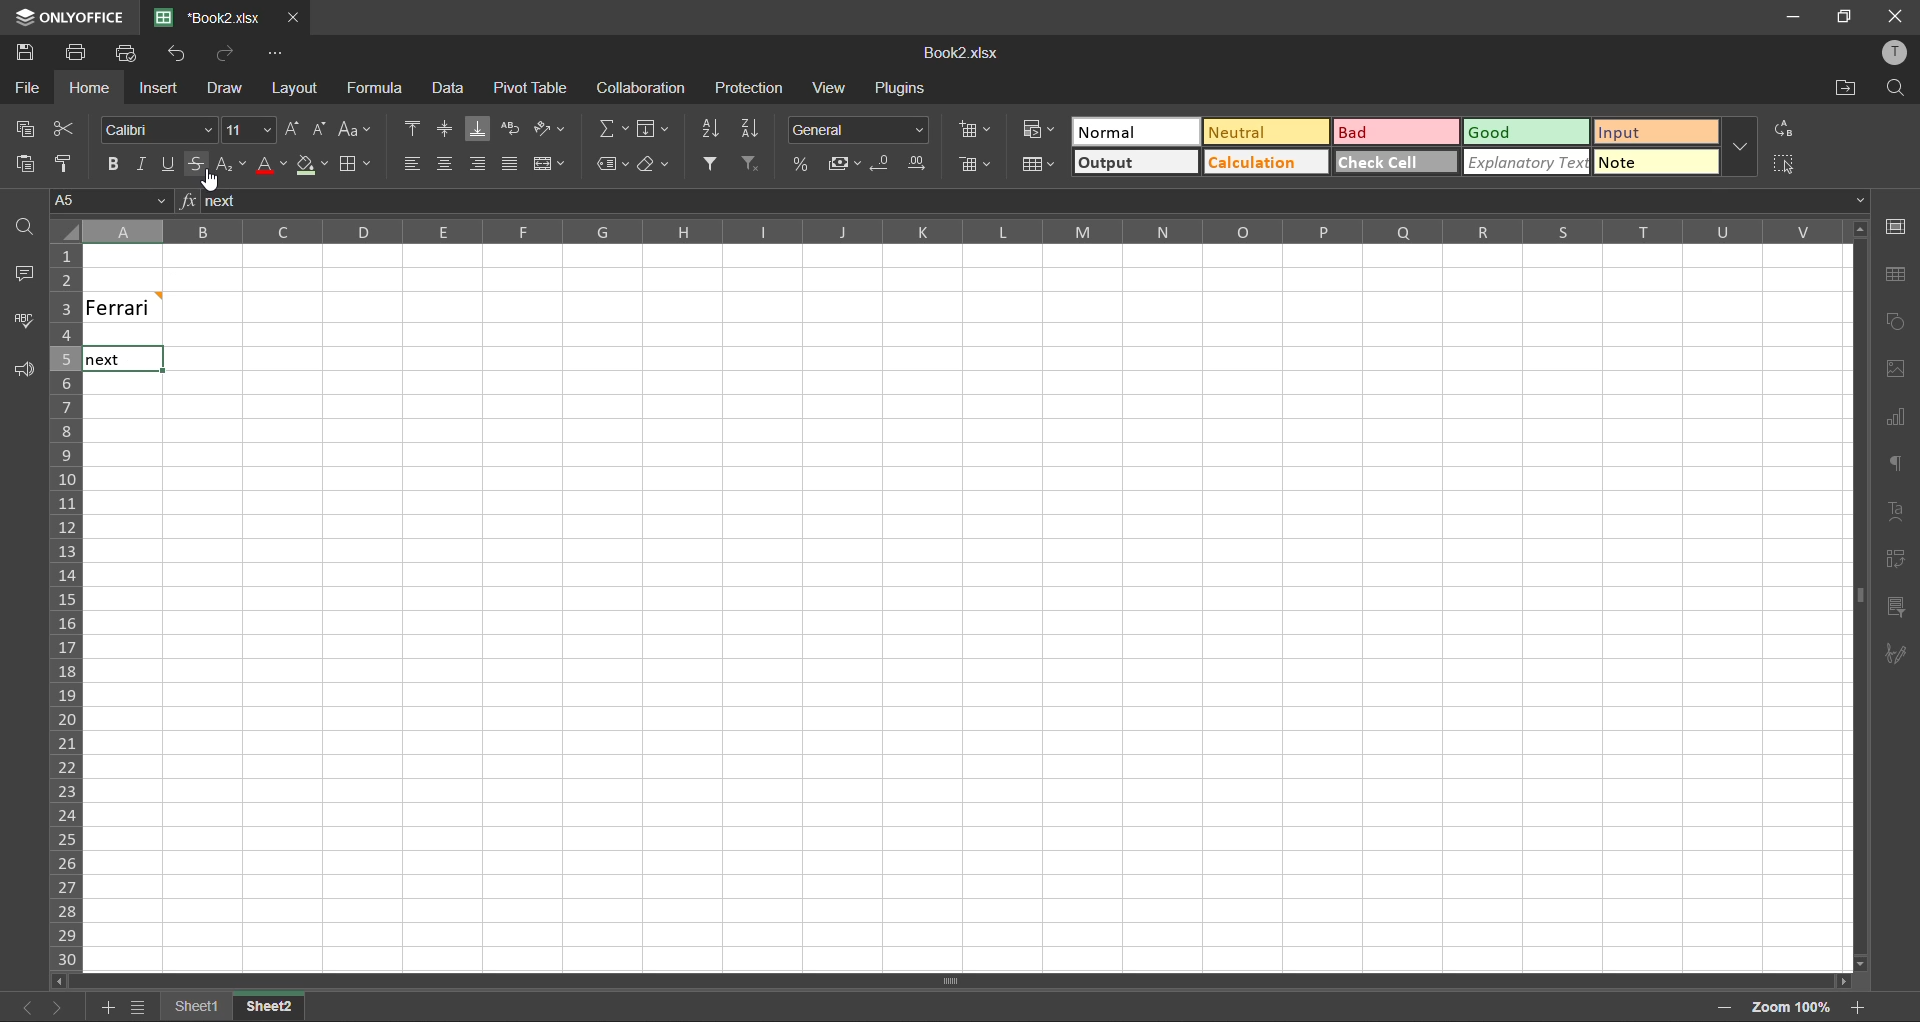 The image size is (1920, 1022). Describe the element at coordinates (843, 164) in the screenshot. I see `accounting` at that location.